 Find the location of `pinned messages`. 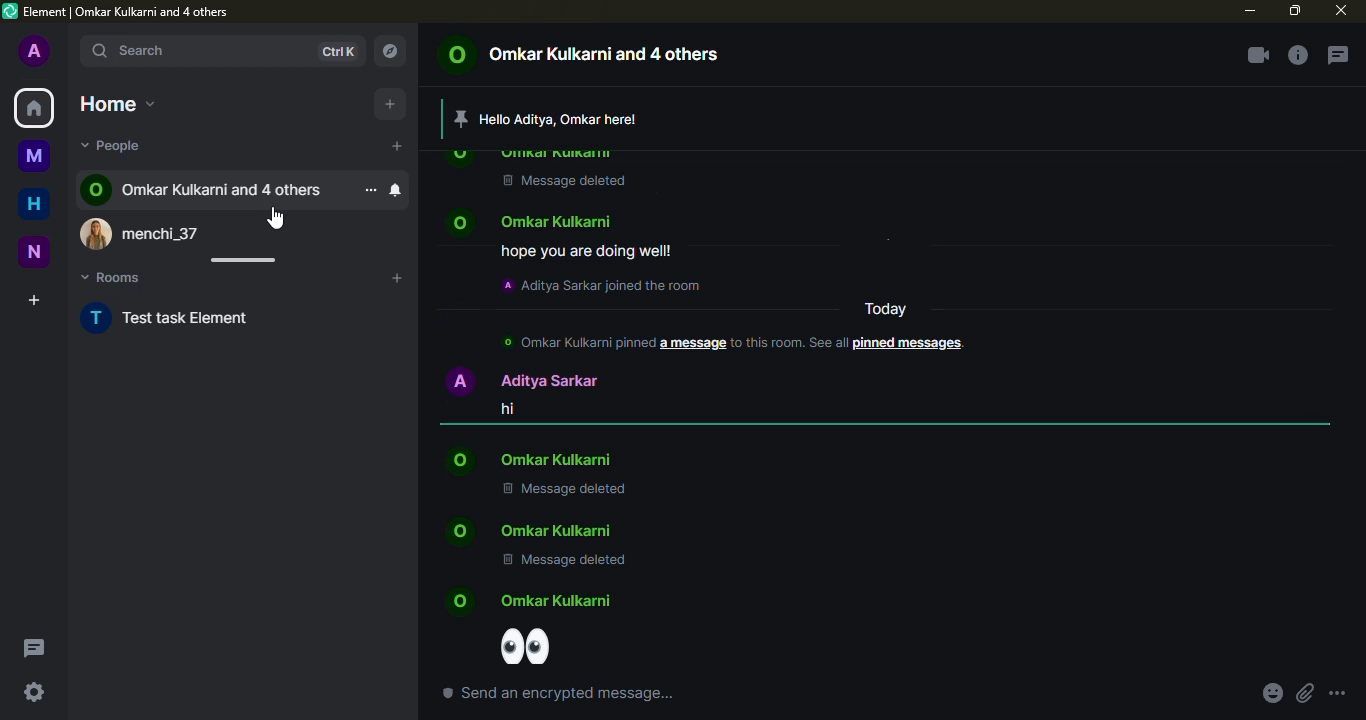

pinned messages is located at coordinates (908, 344).